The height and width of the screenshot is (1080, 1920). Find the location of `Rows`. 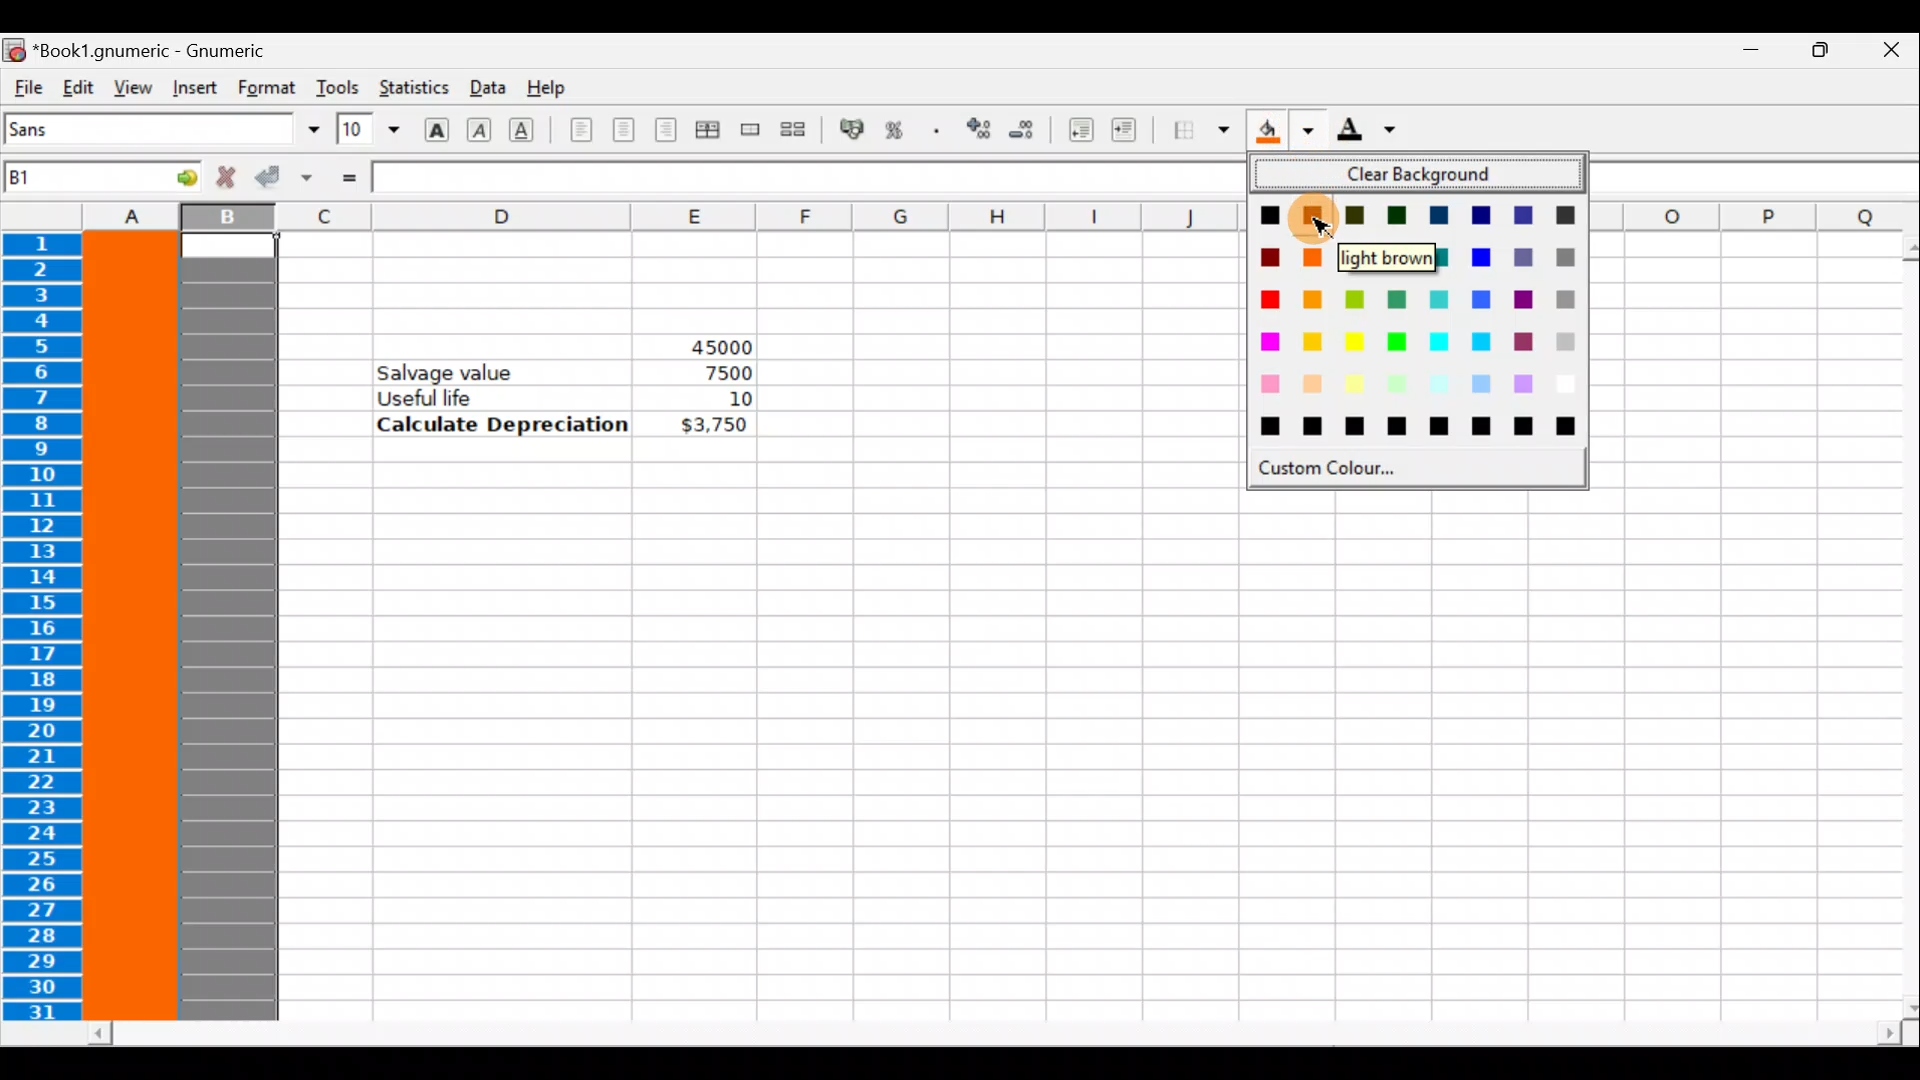

Rows is located at coordinates (47, 629).